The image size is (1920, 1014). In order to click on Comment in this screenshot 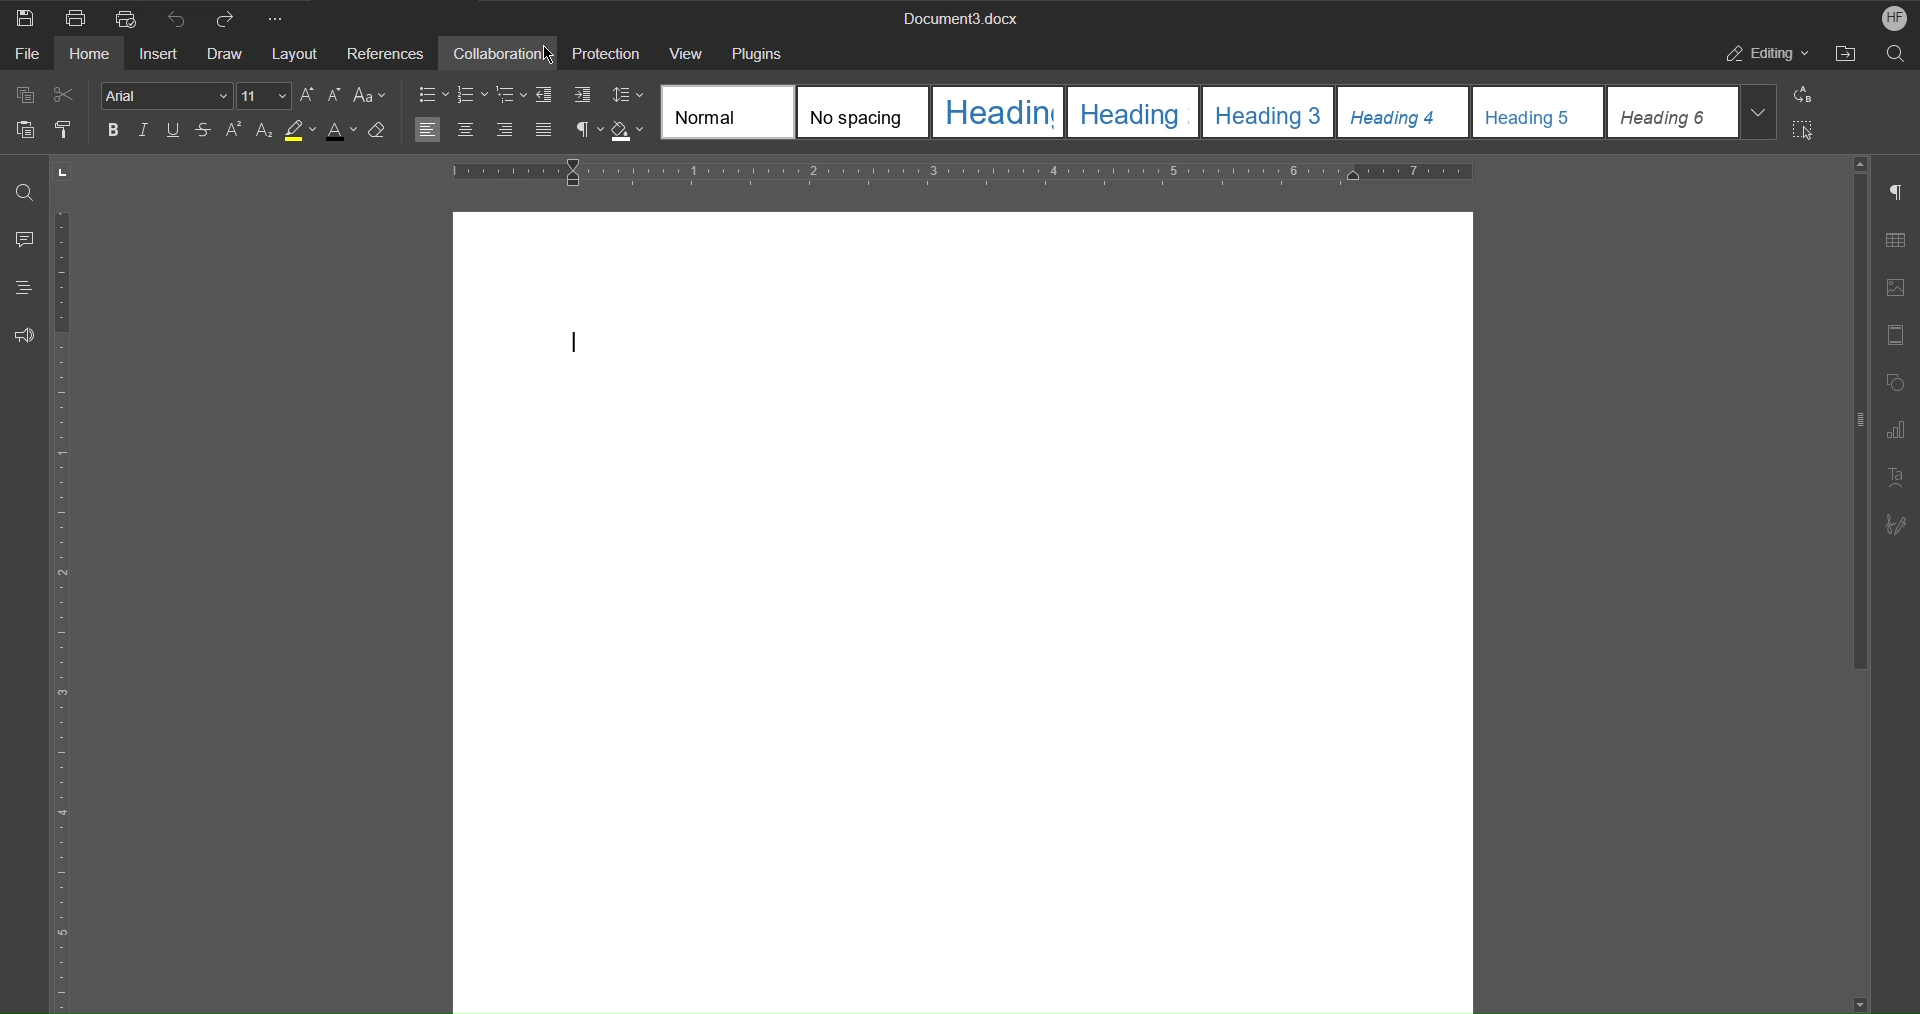, I will do `click(24, 235)`.